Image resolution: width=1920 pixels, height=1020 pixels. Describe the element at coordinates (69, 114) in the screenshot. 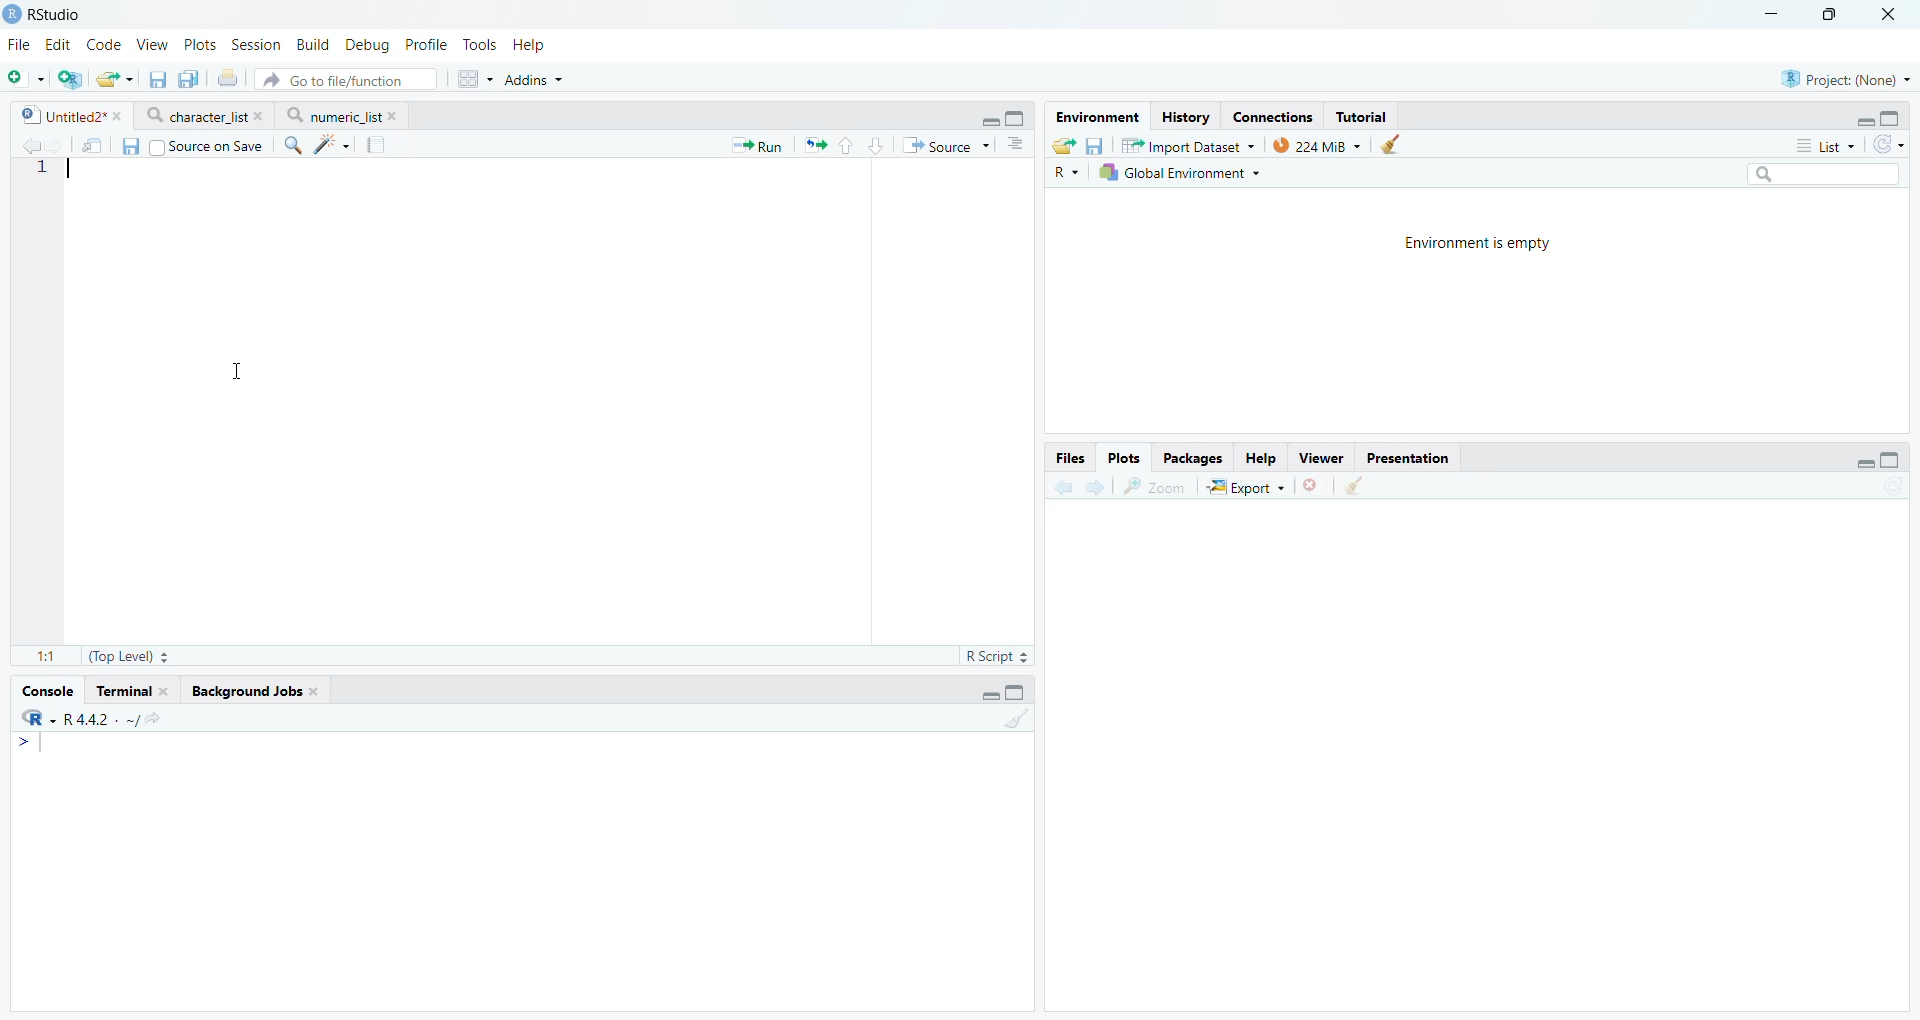

I see `Untitled2*` at that location.